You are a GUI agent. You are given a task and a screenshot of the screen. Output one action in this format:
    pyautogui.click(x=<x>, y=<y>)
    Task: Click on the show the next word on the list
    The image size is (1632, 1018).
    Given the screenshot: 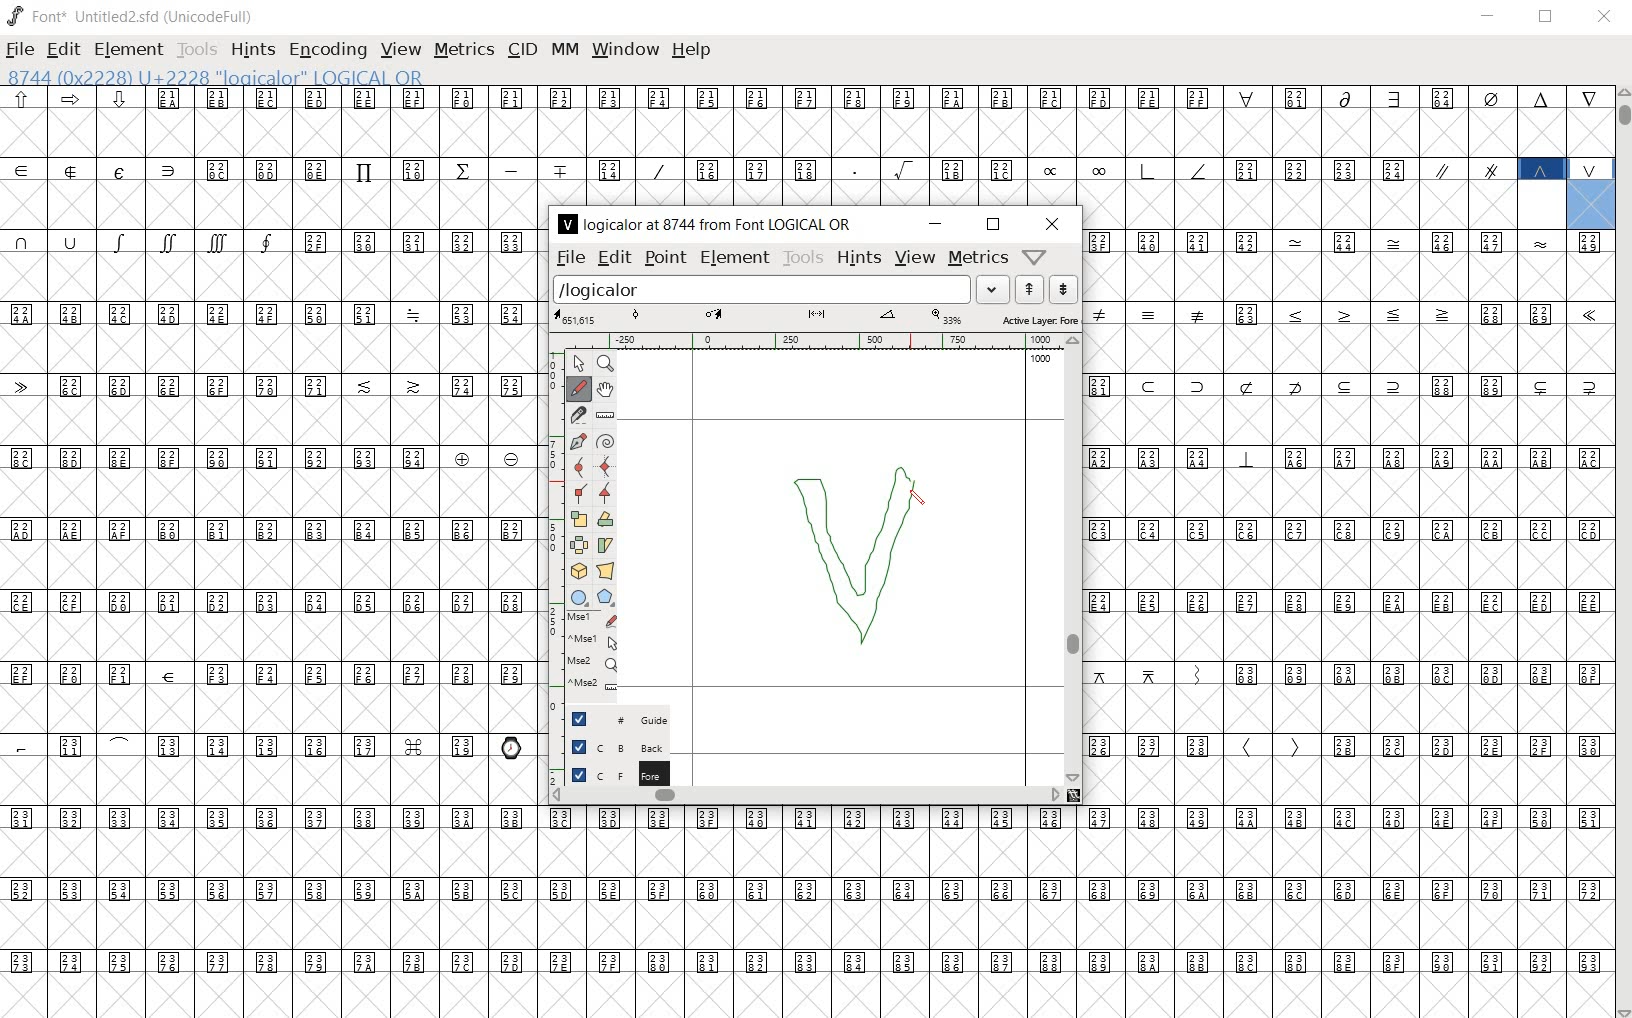 What is the action you would take?
    pyautogui.click(x=1029, y=288)
    